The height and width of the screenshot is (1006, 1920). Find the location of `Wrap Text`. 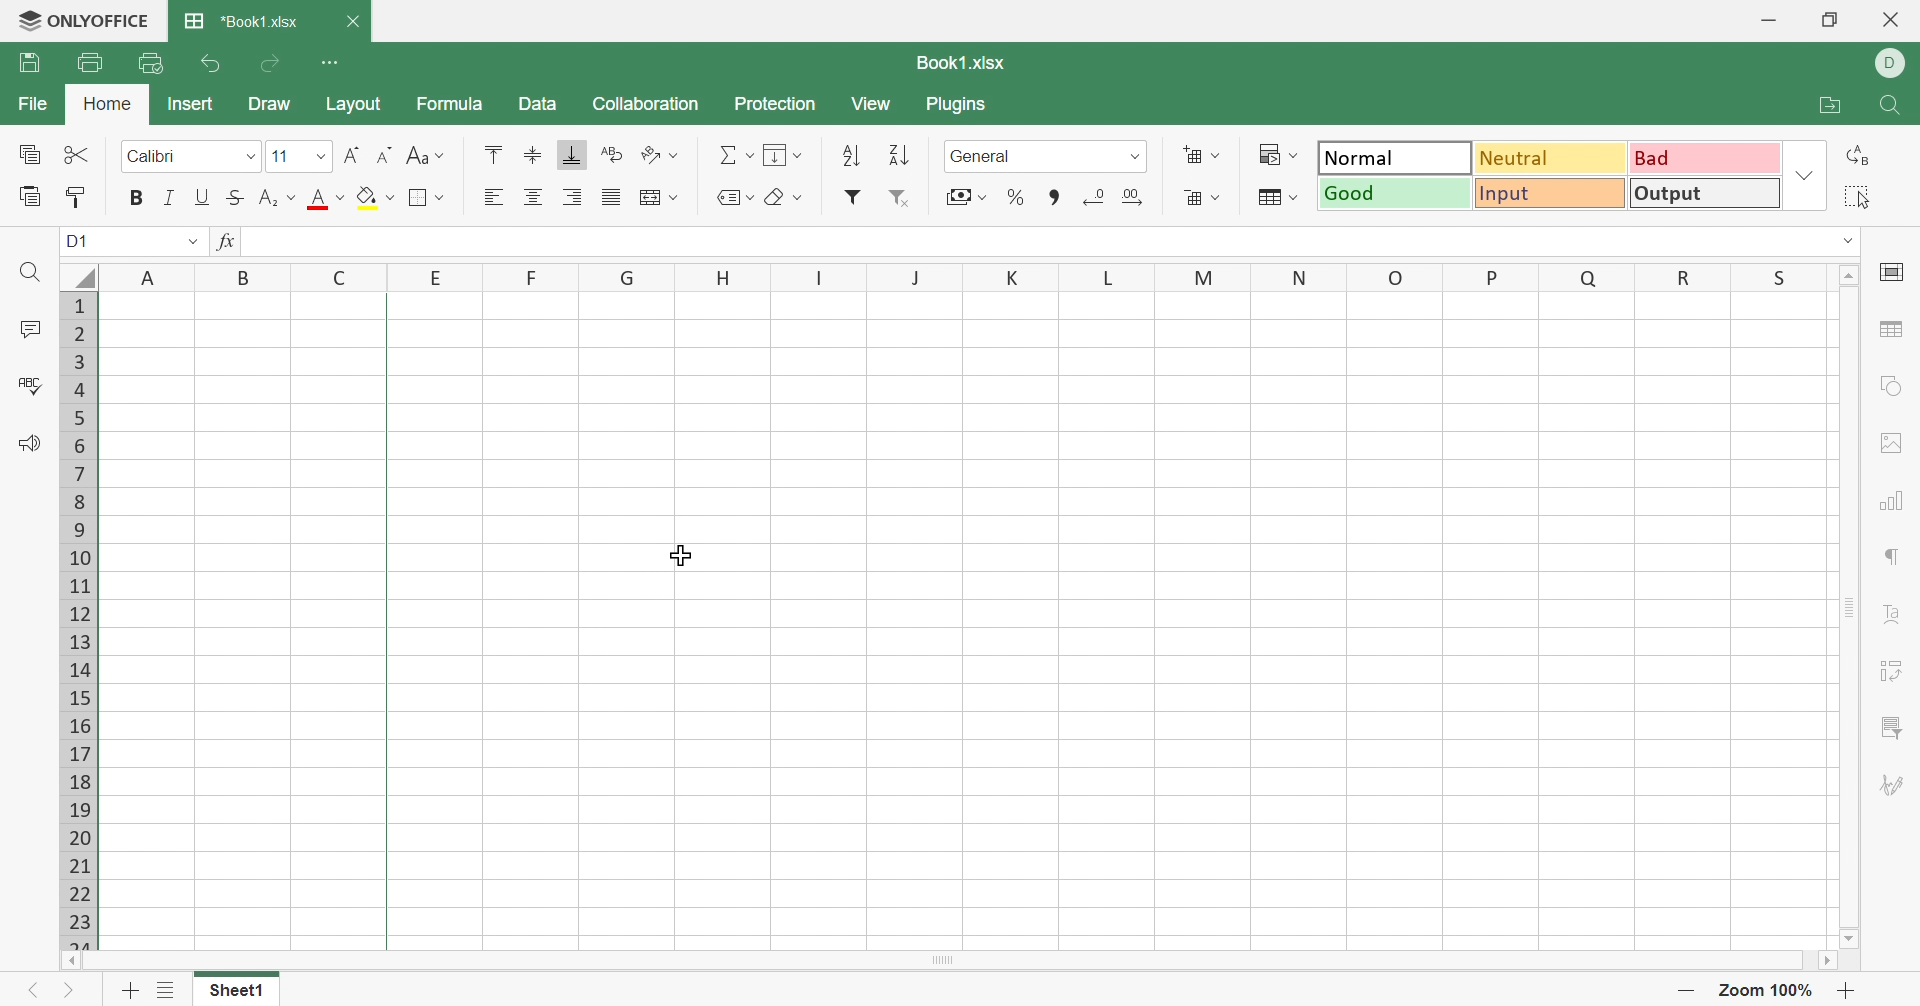

Wrap Text is located at coordinates (611, 154).